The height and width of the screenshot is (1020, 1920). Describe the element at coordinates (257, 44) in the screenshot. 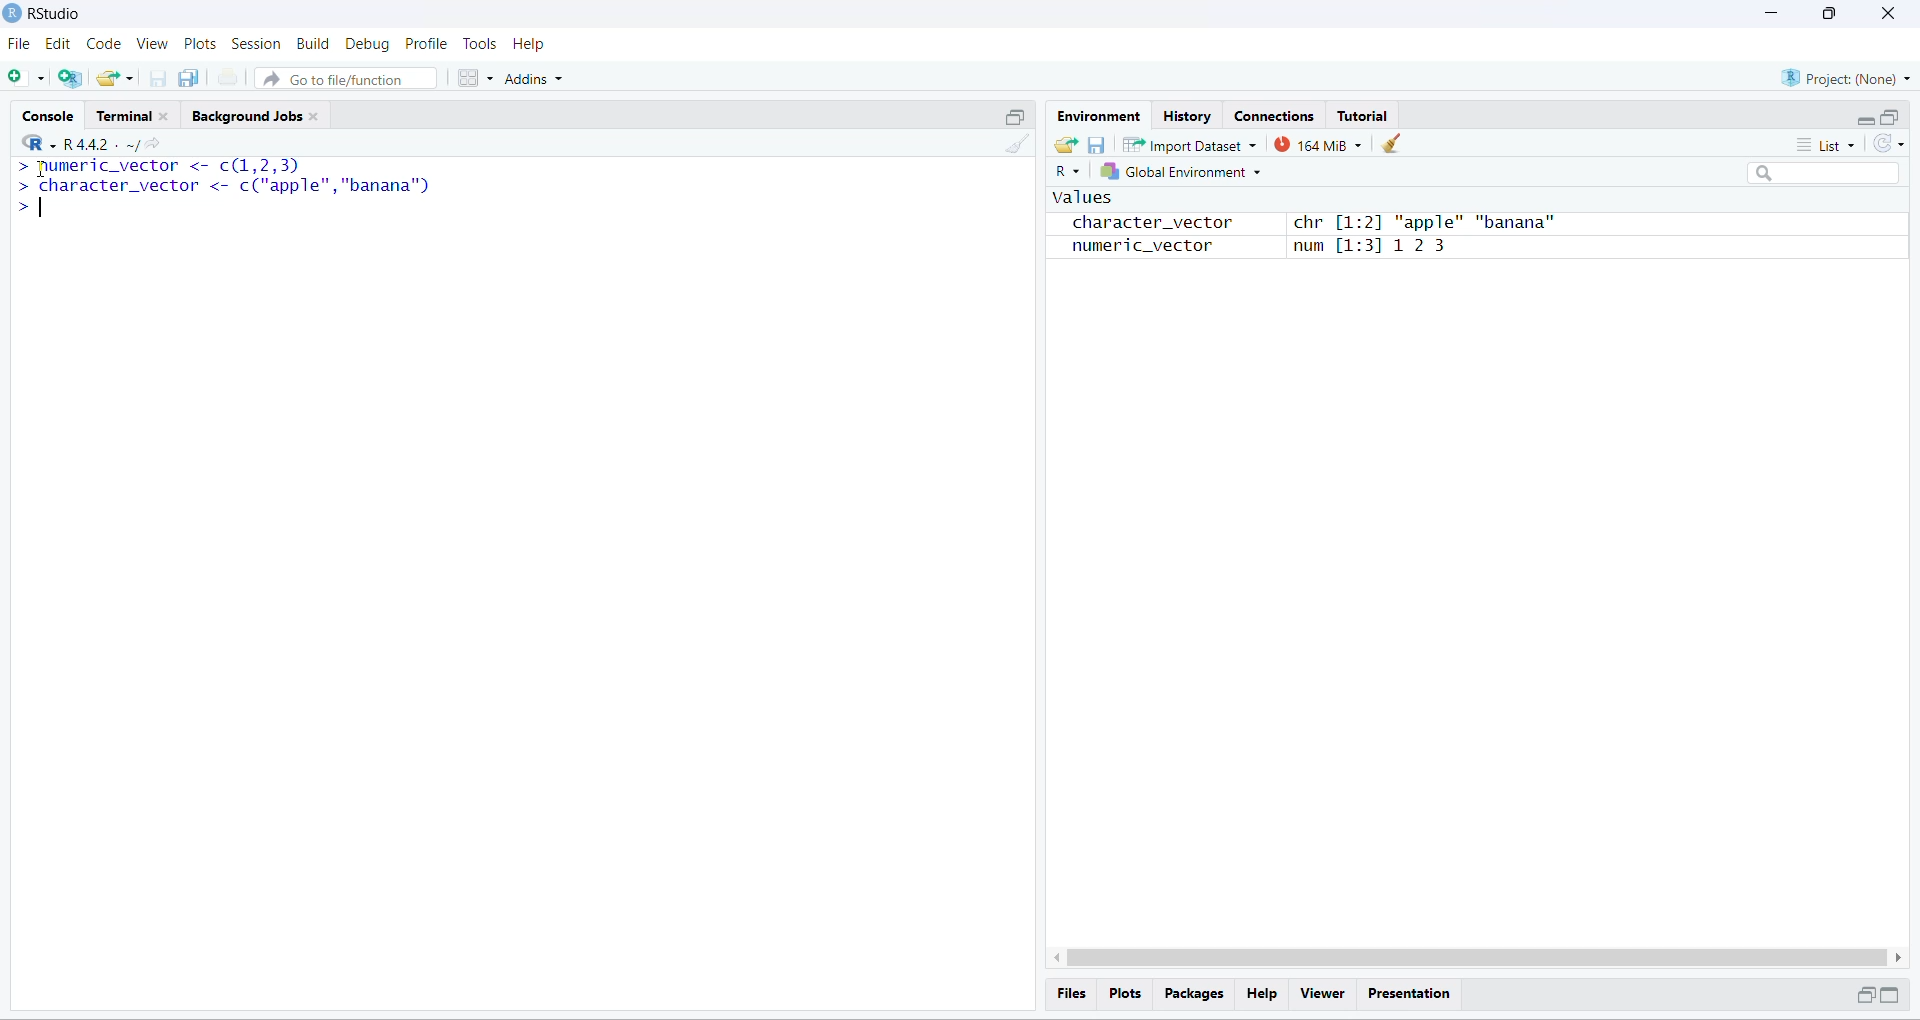

I see `Session` at that location.